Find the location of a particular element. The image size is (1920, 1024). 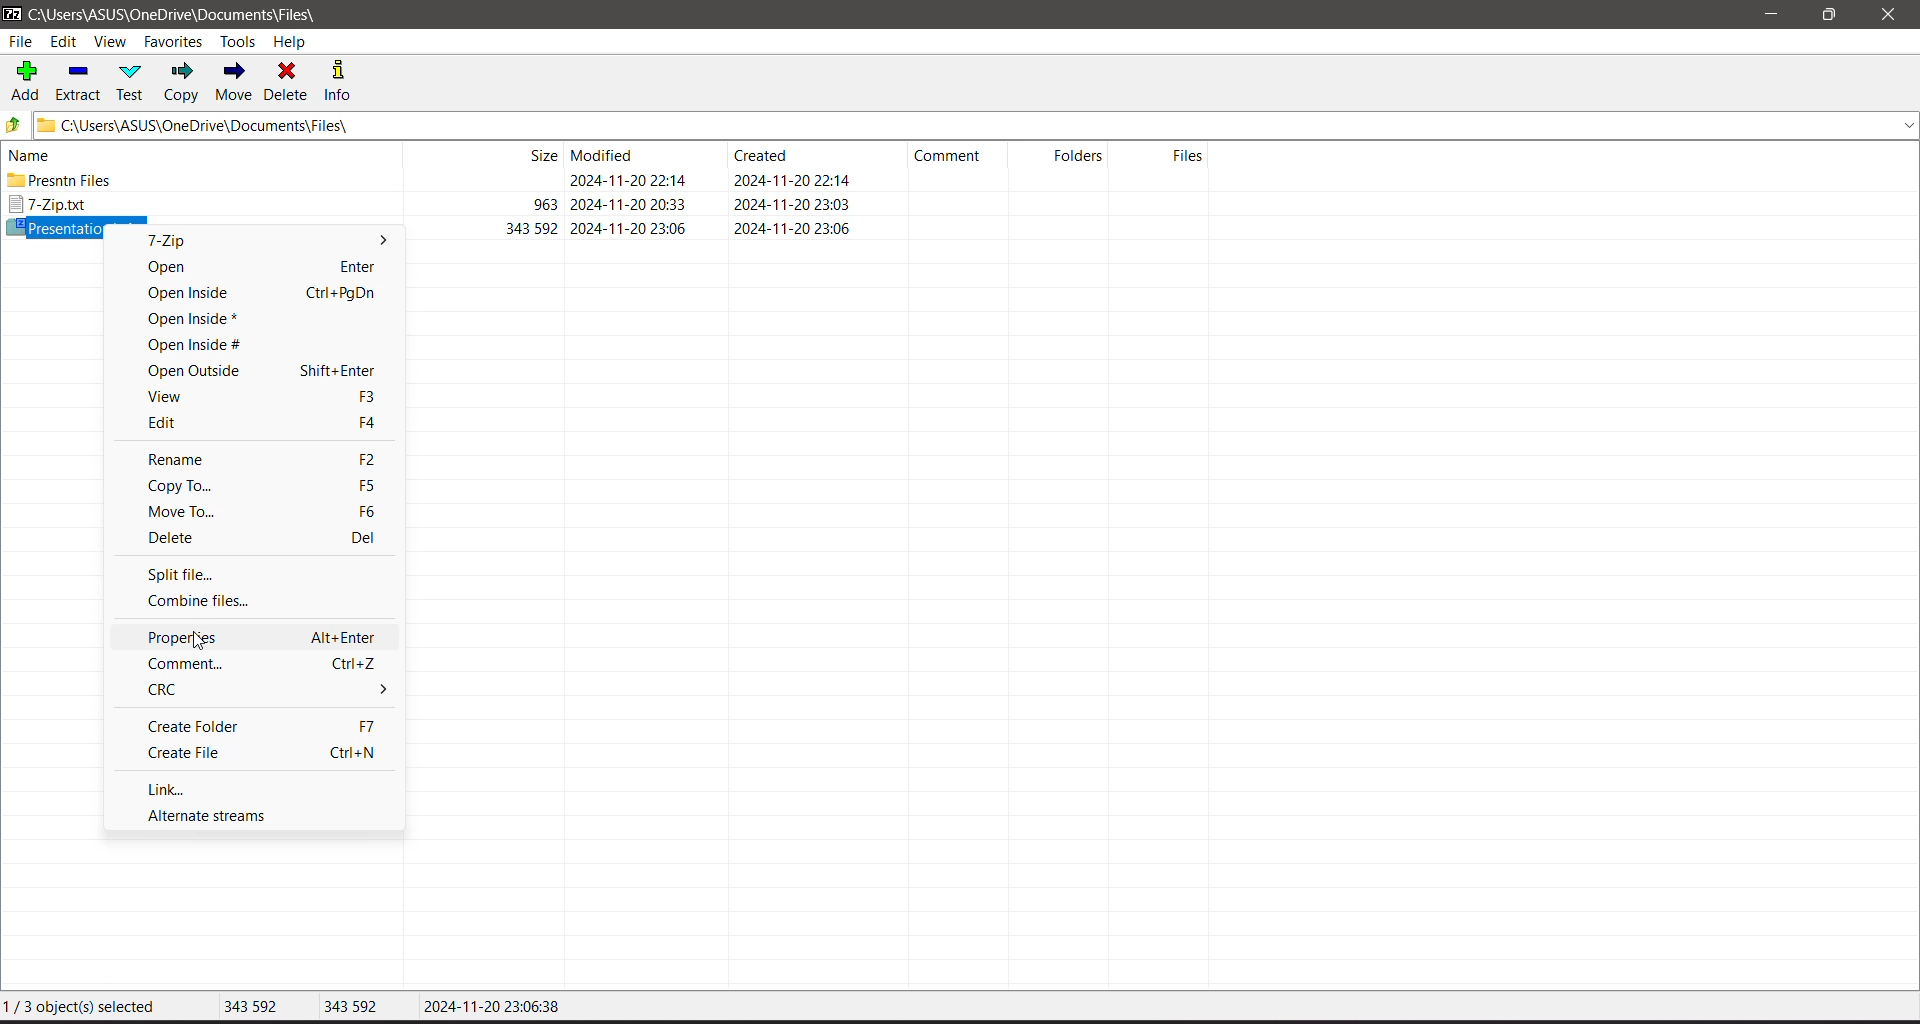

343592 is located at coordinates (352, 1005).